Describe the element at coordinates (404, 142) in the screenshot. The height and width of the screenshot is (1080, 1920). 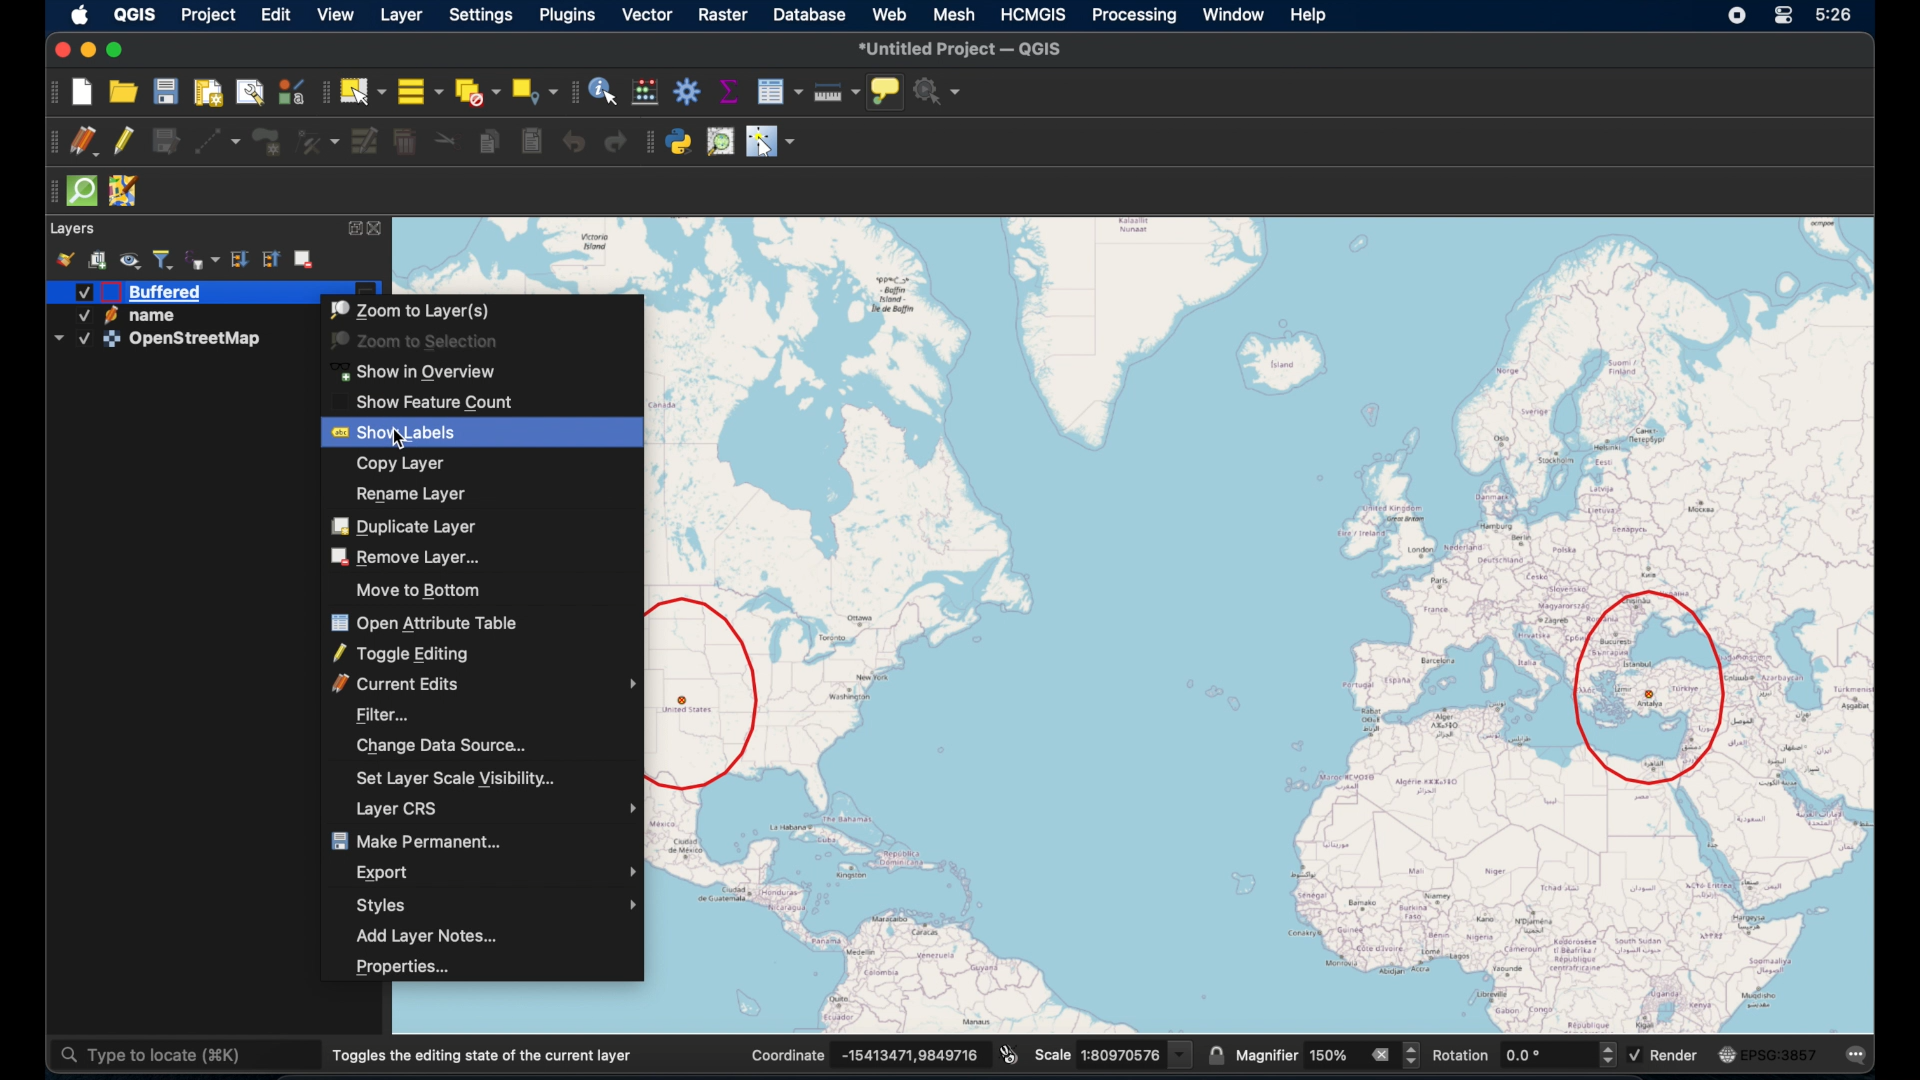
I see `delete selected` at that location.